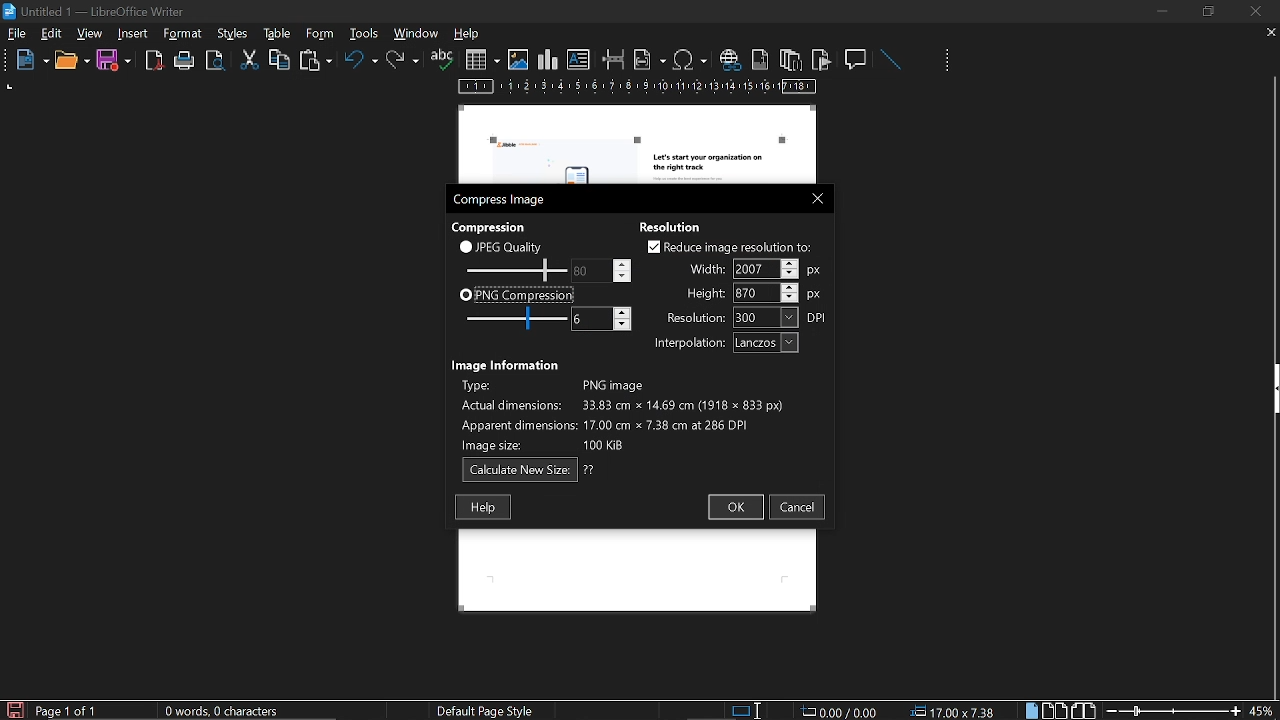 This screenshot has width=1280, height=720. Describe the element at coordinates (361, 63) in the screenshot. I see `undo` at that location.